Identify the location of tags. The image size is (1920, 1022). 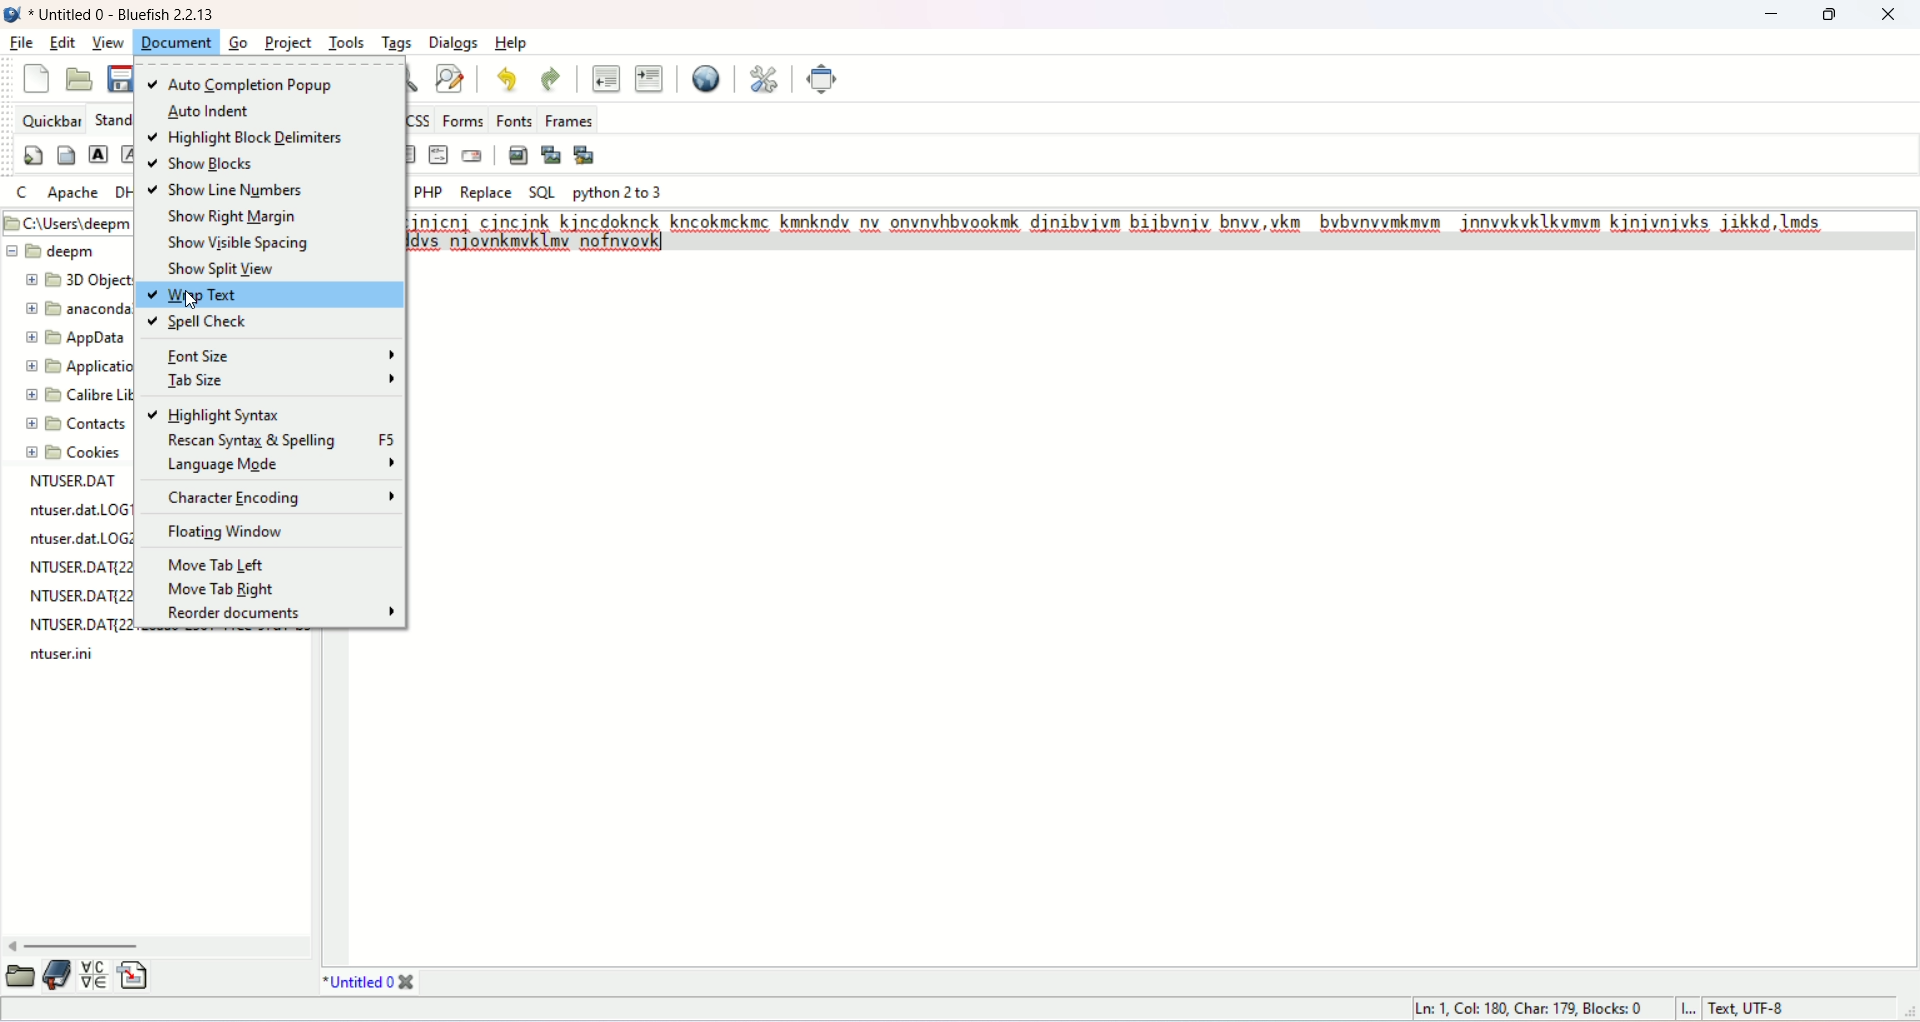
(397, 41).